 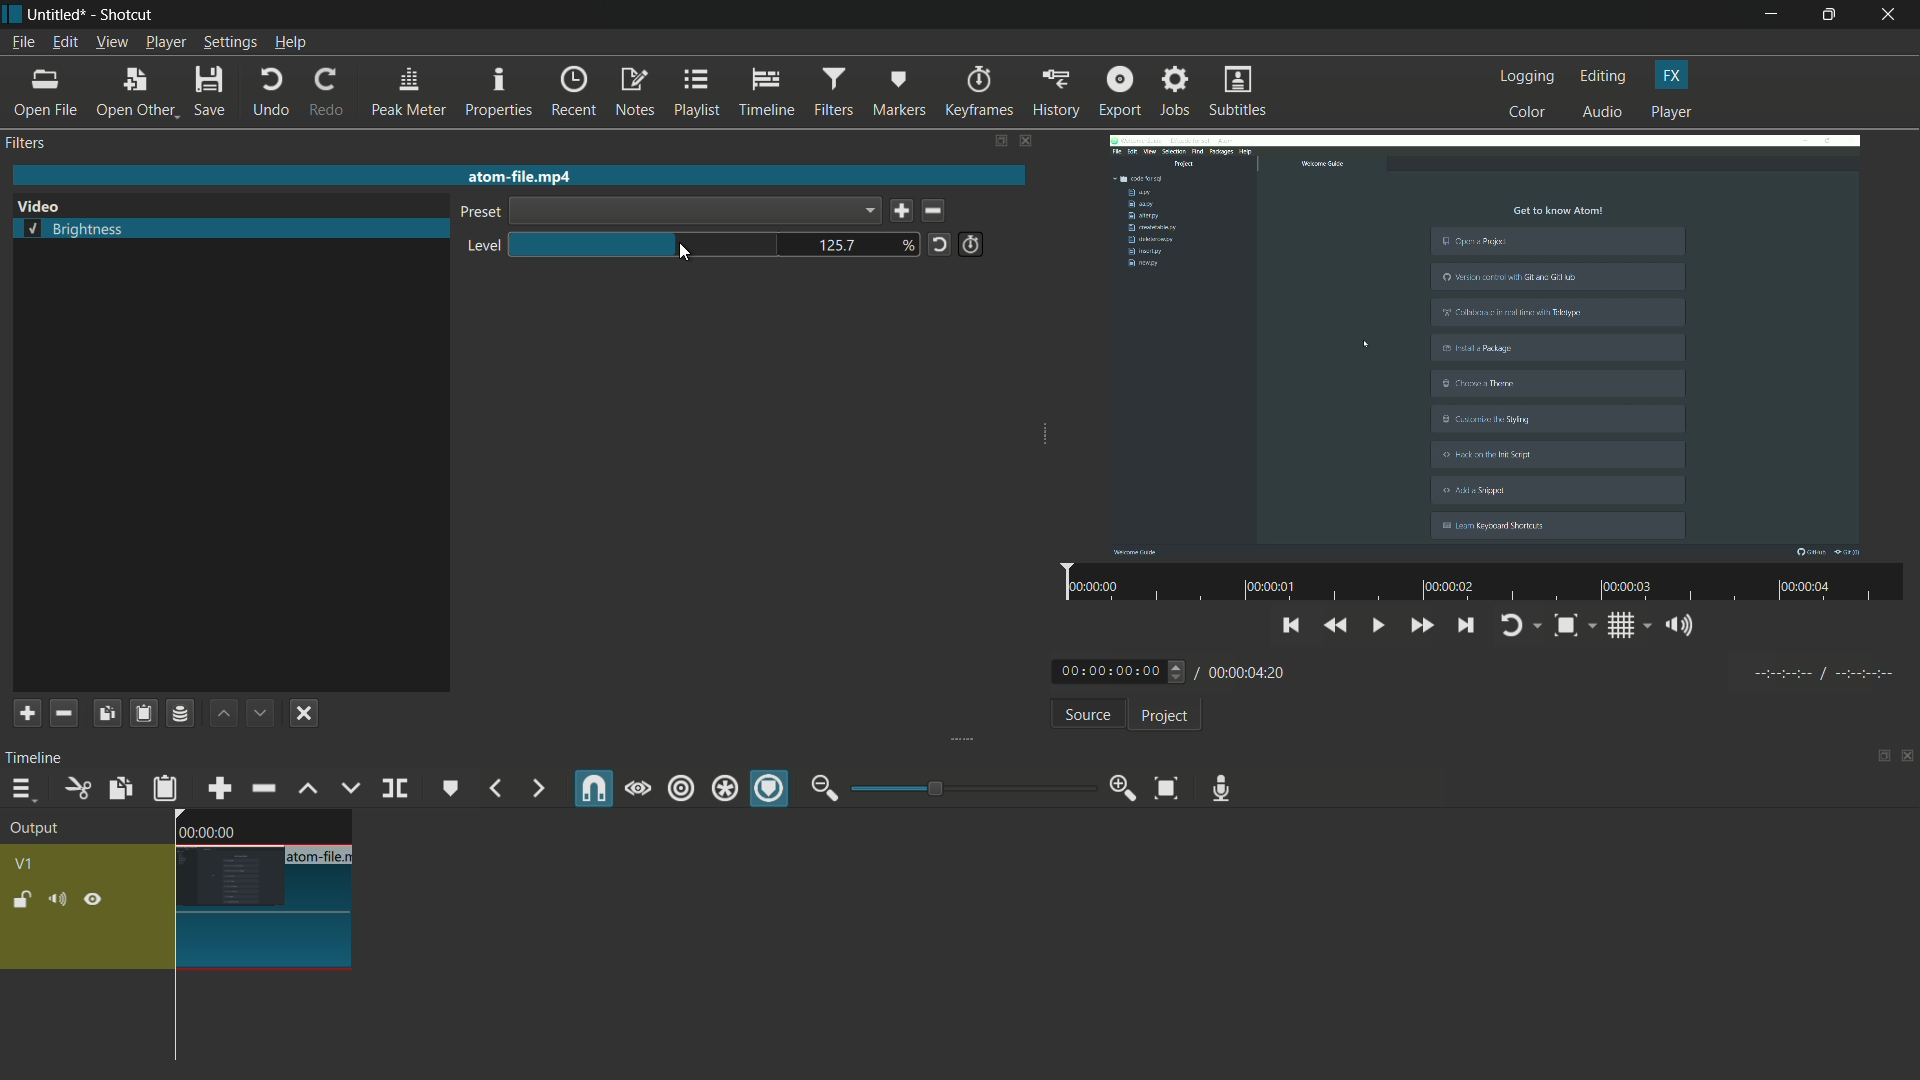 I want to click on 125.7, so click(x=838, y=247).